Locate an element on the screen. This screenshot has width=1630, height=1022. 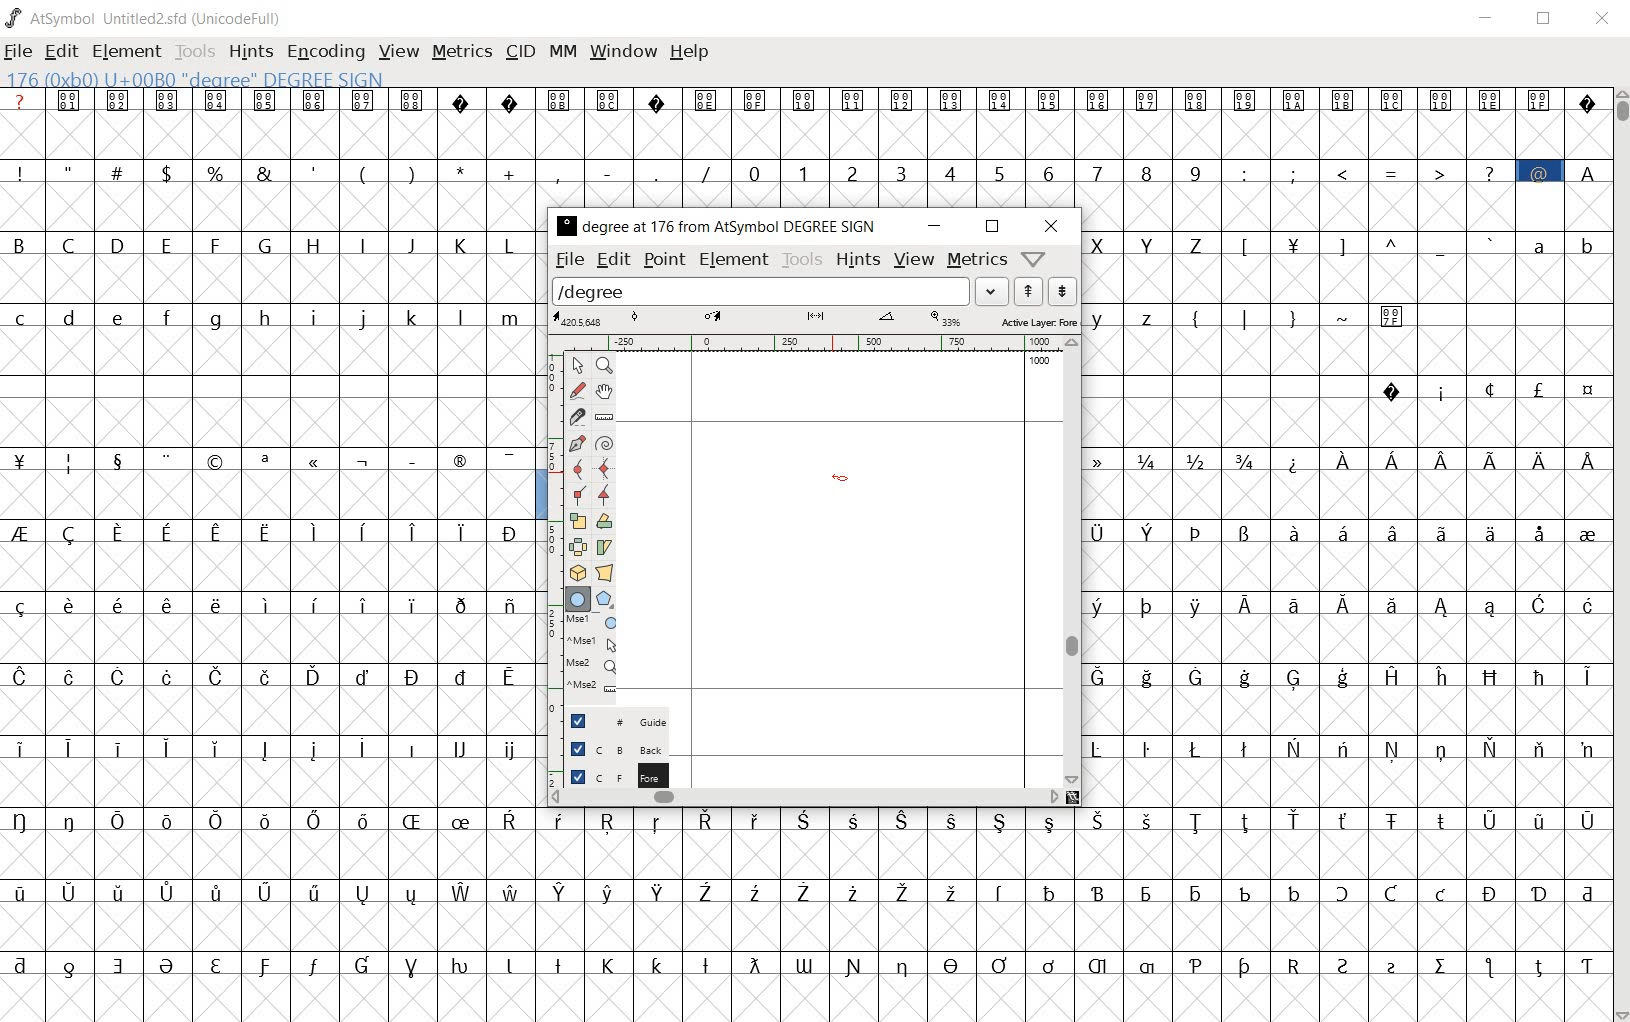
polygon or star is located at coordinates (606, 598).